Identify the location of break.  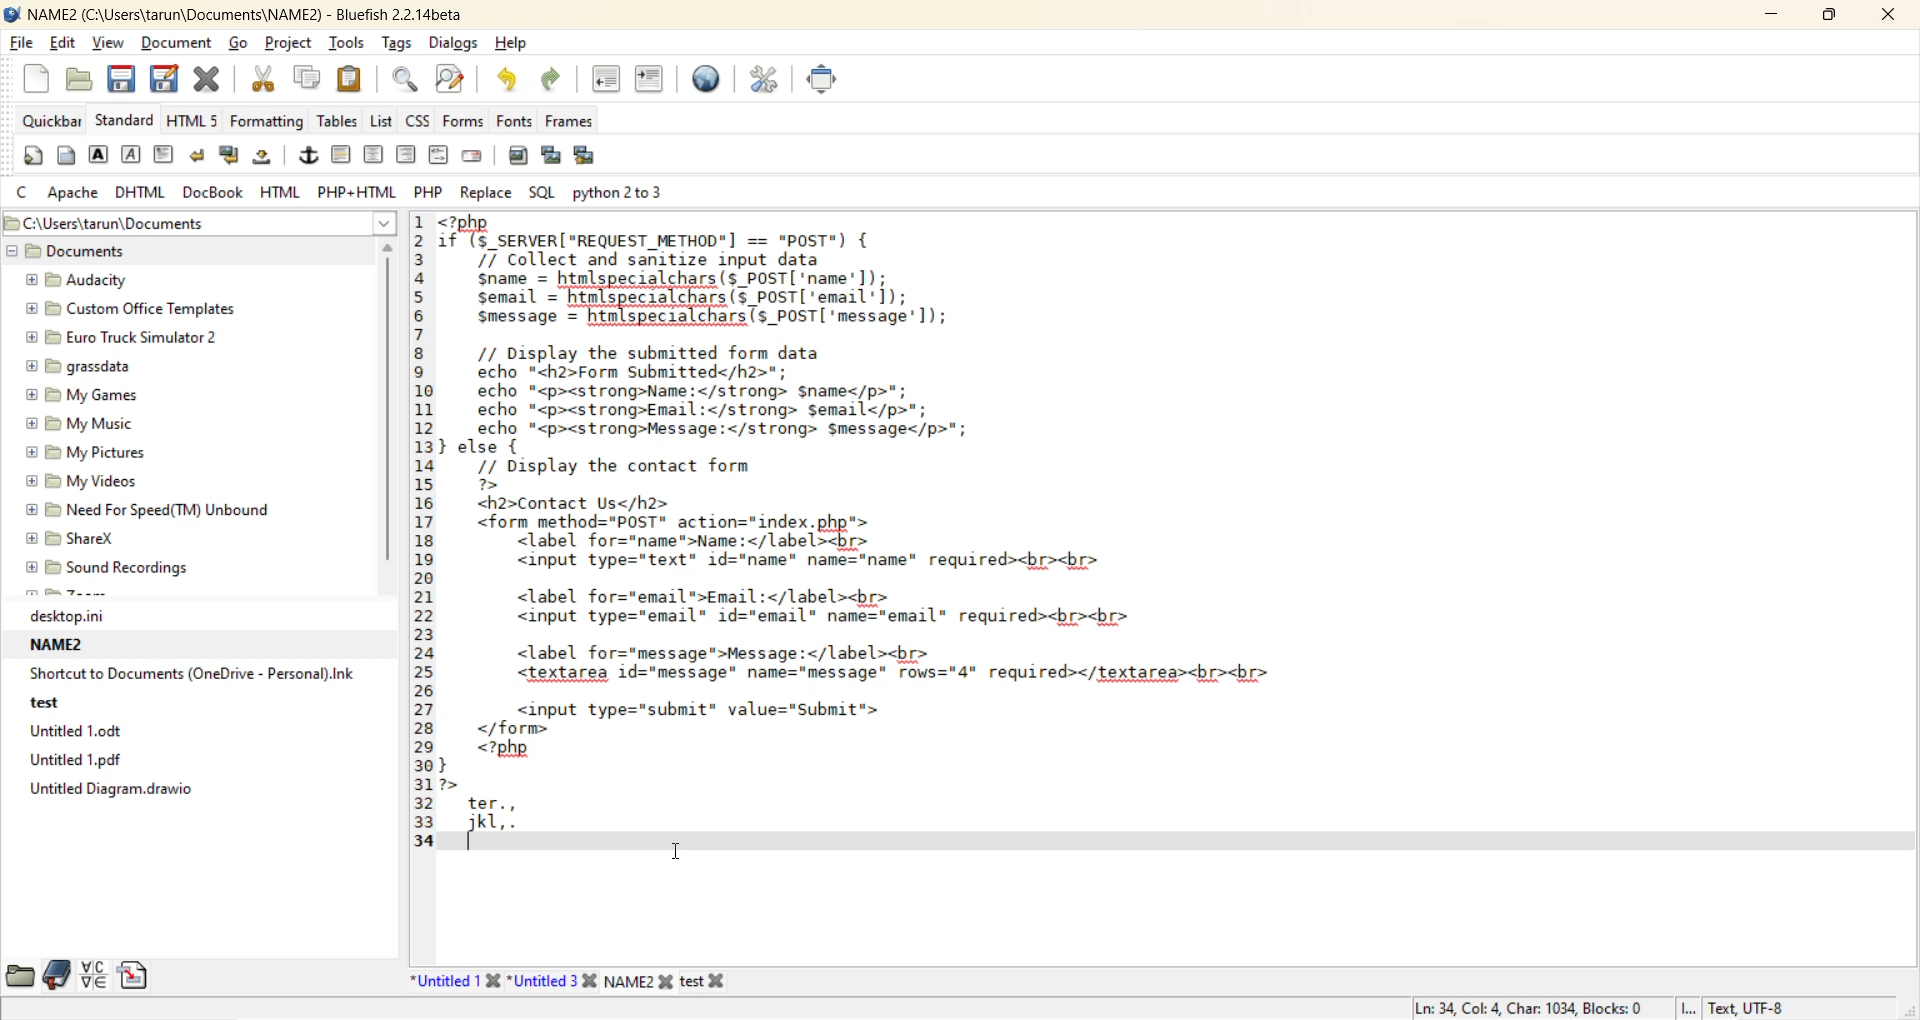
(197, 159).